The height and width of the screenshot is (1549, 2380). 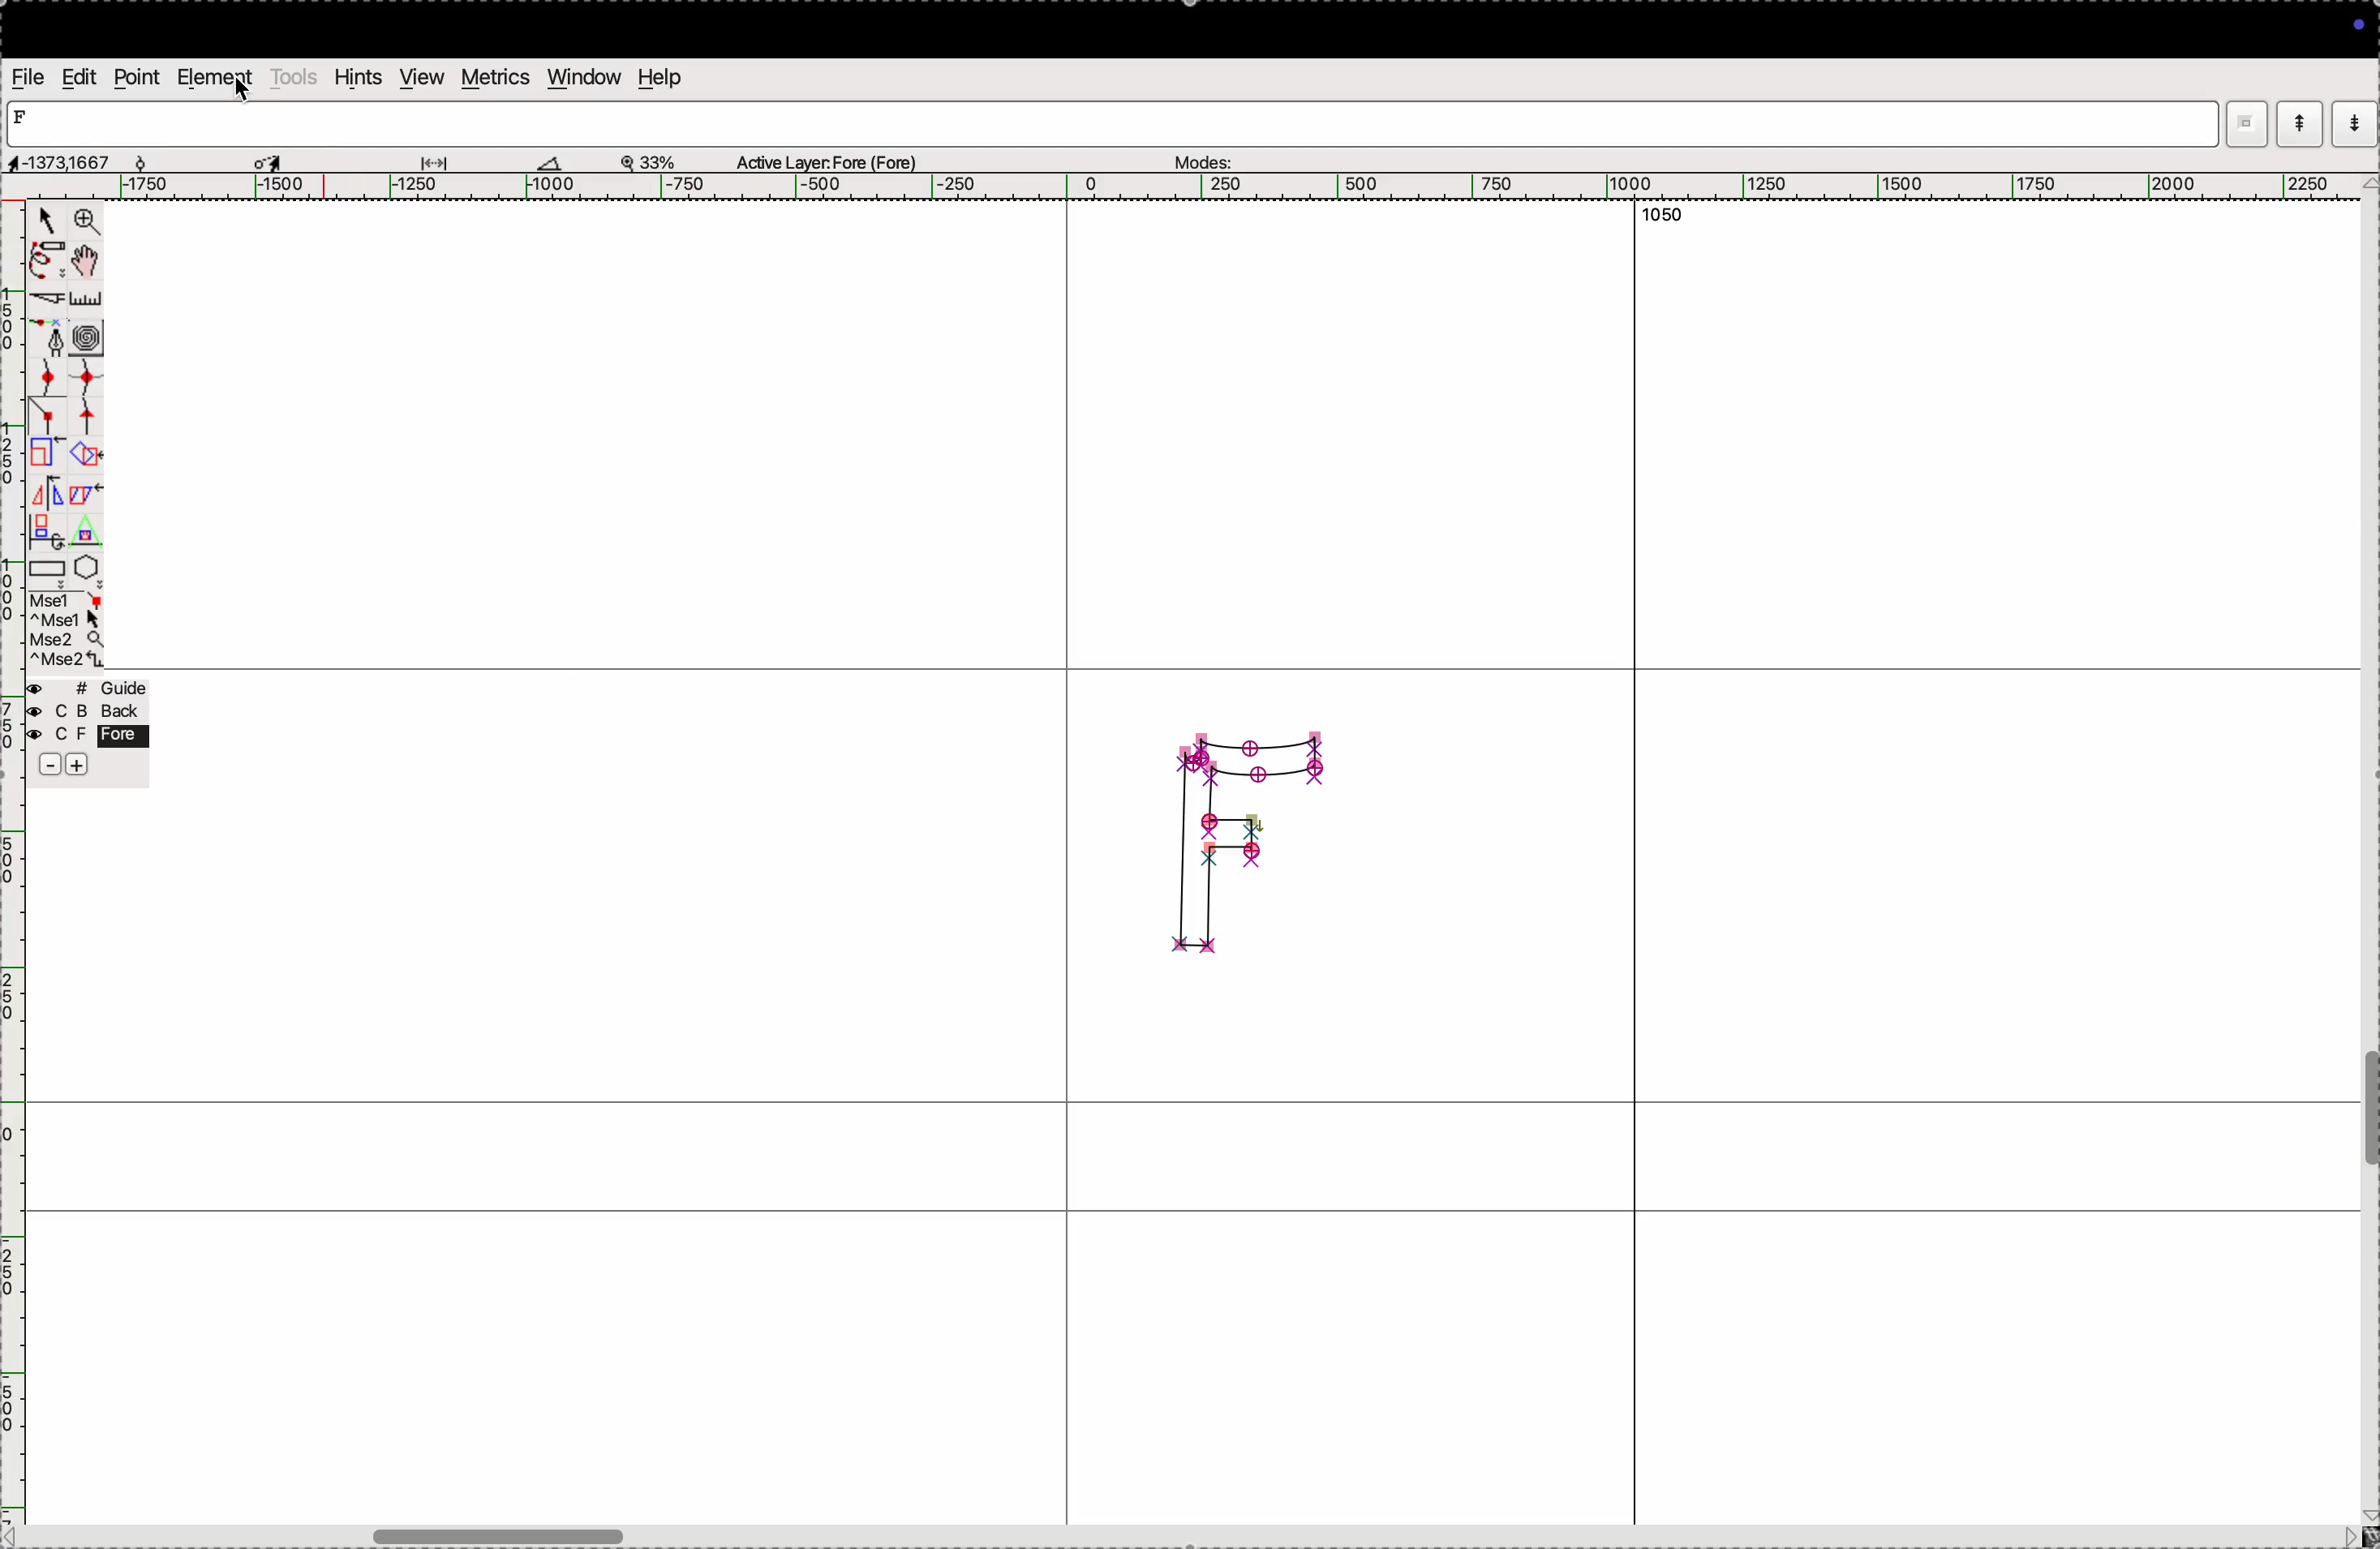 I want to click on metrics, so click(x=497, y=77).